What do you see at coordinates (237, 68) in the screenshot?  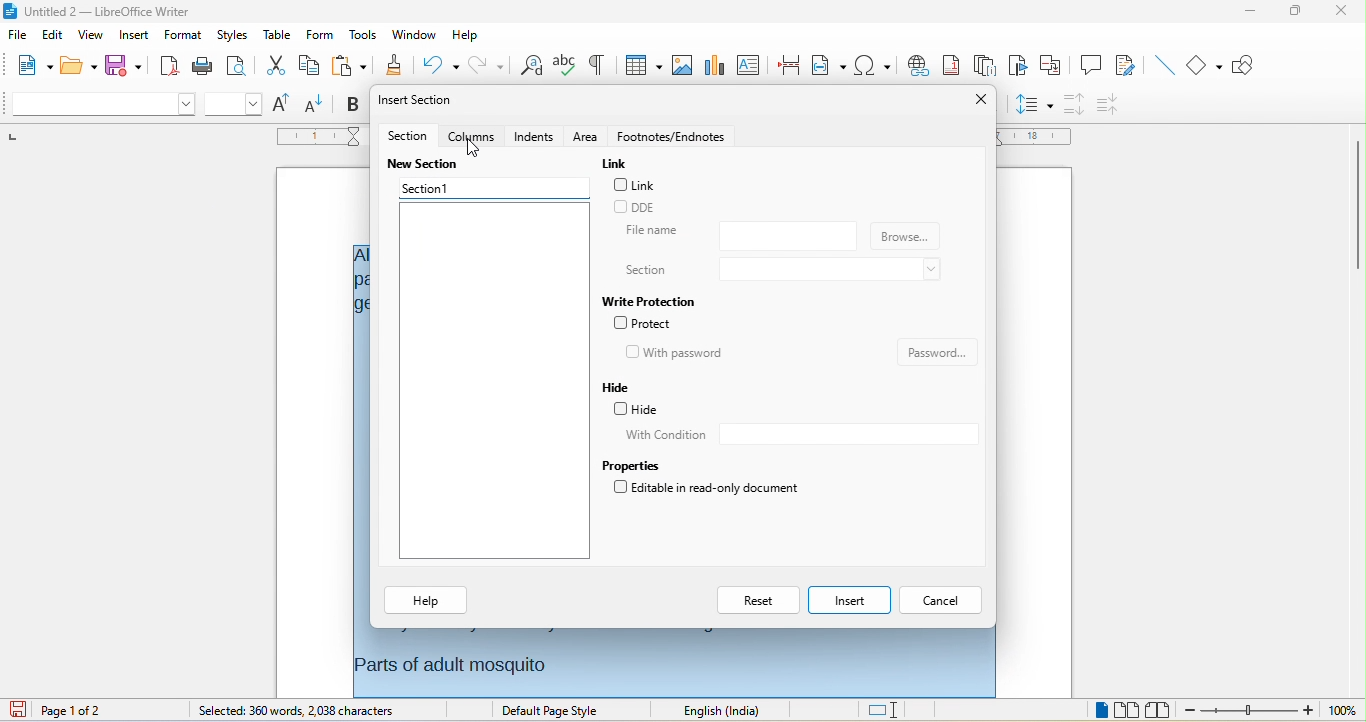 I see `print preview` at bounding box center [237, 68].